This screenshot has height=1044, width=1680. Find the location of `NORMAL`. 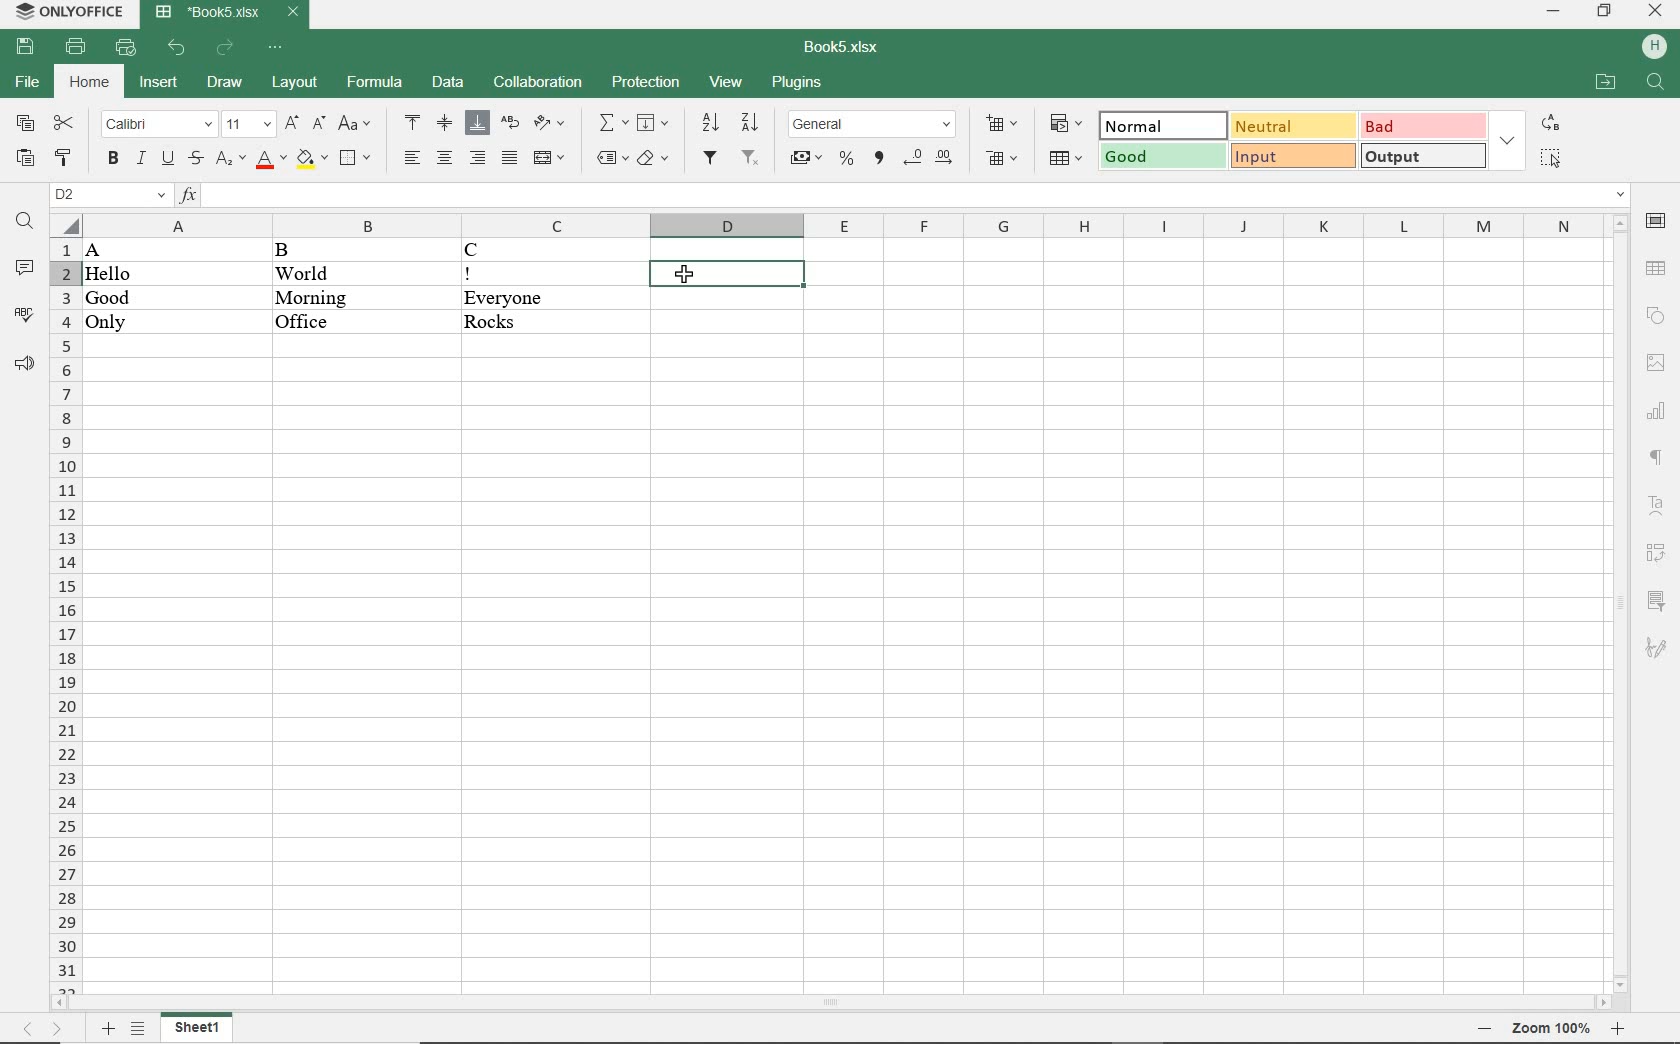

NORMAL is located at coordinates (1159, 126).